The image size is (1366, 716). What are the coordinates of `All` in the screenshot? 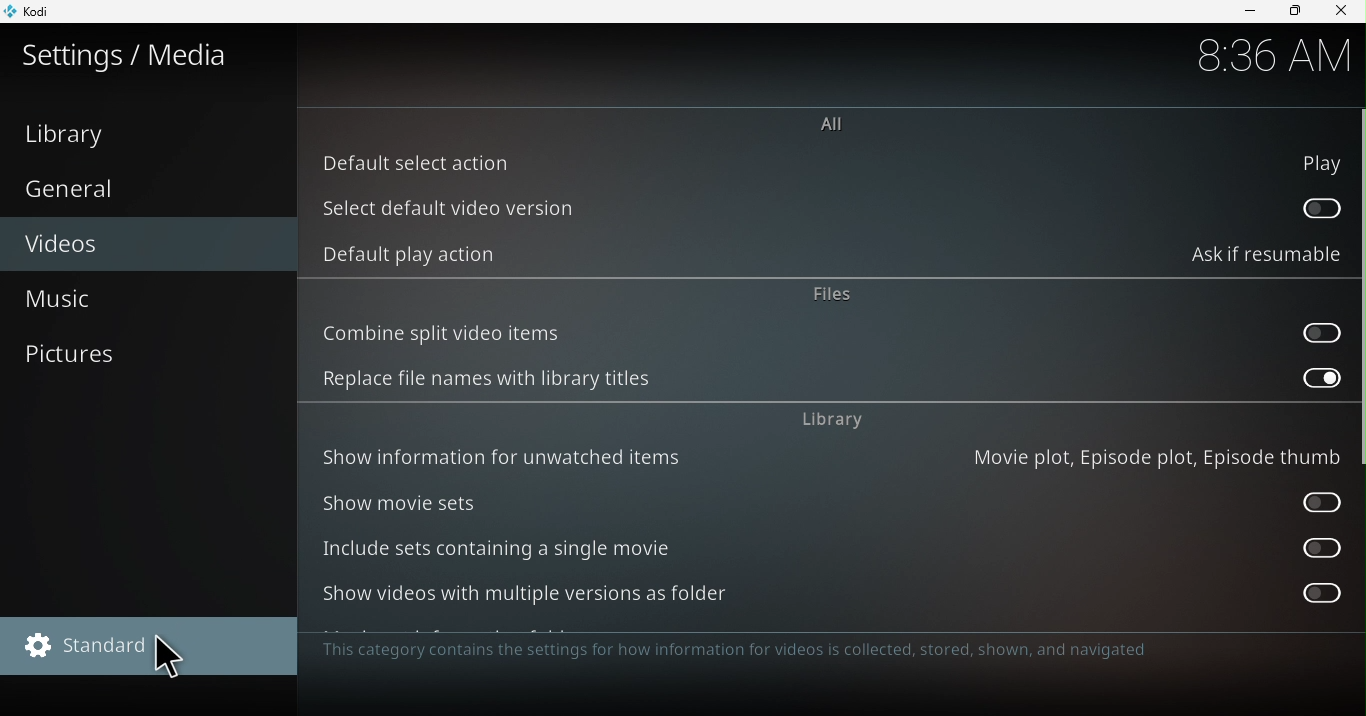 It's located at (828, 119).